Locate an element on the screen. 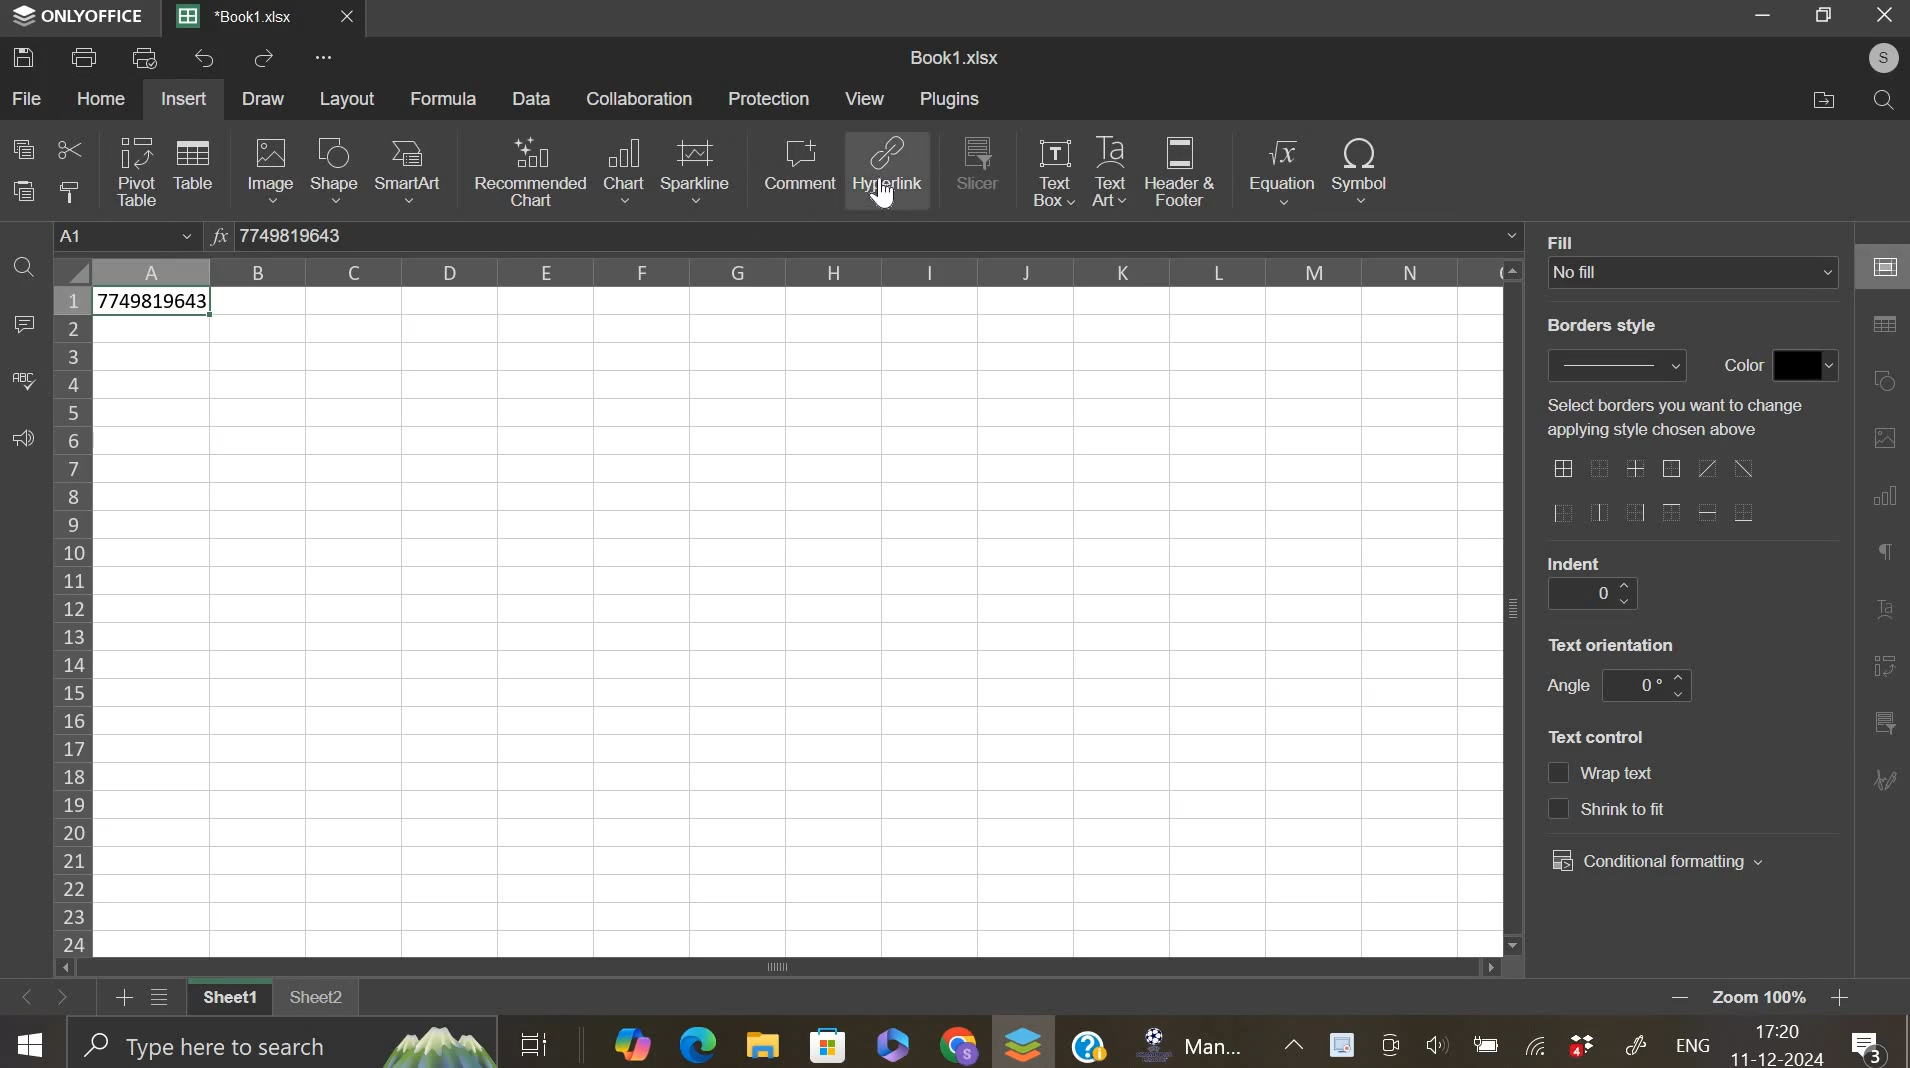 This screenshot has width=1910, height=1068. formula bar is located at coordinates (879, 235).